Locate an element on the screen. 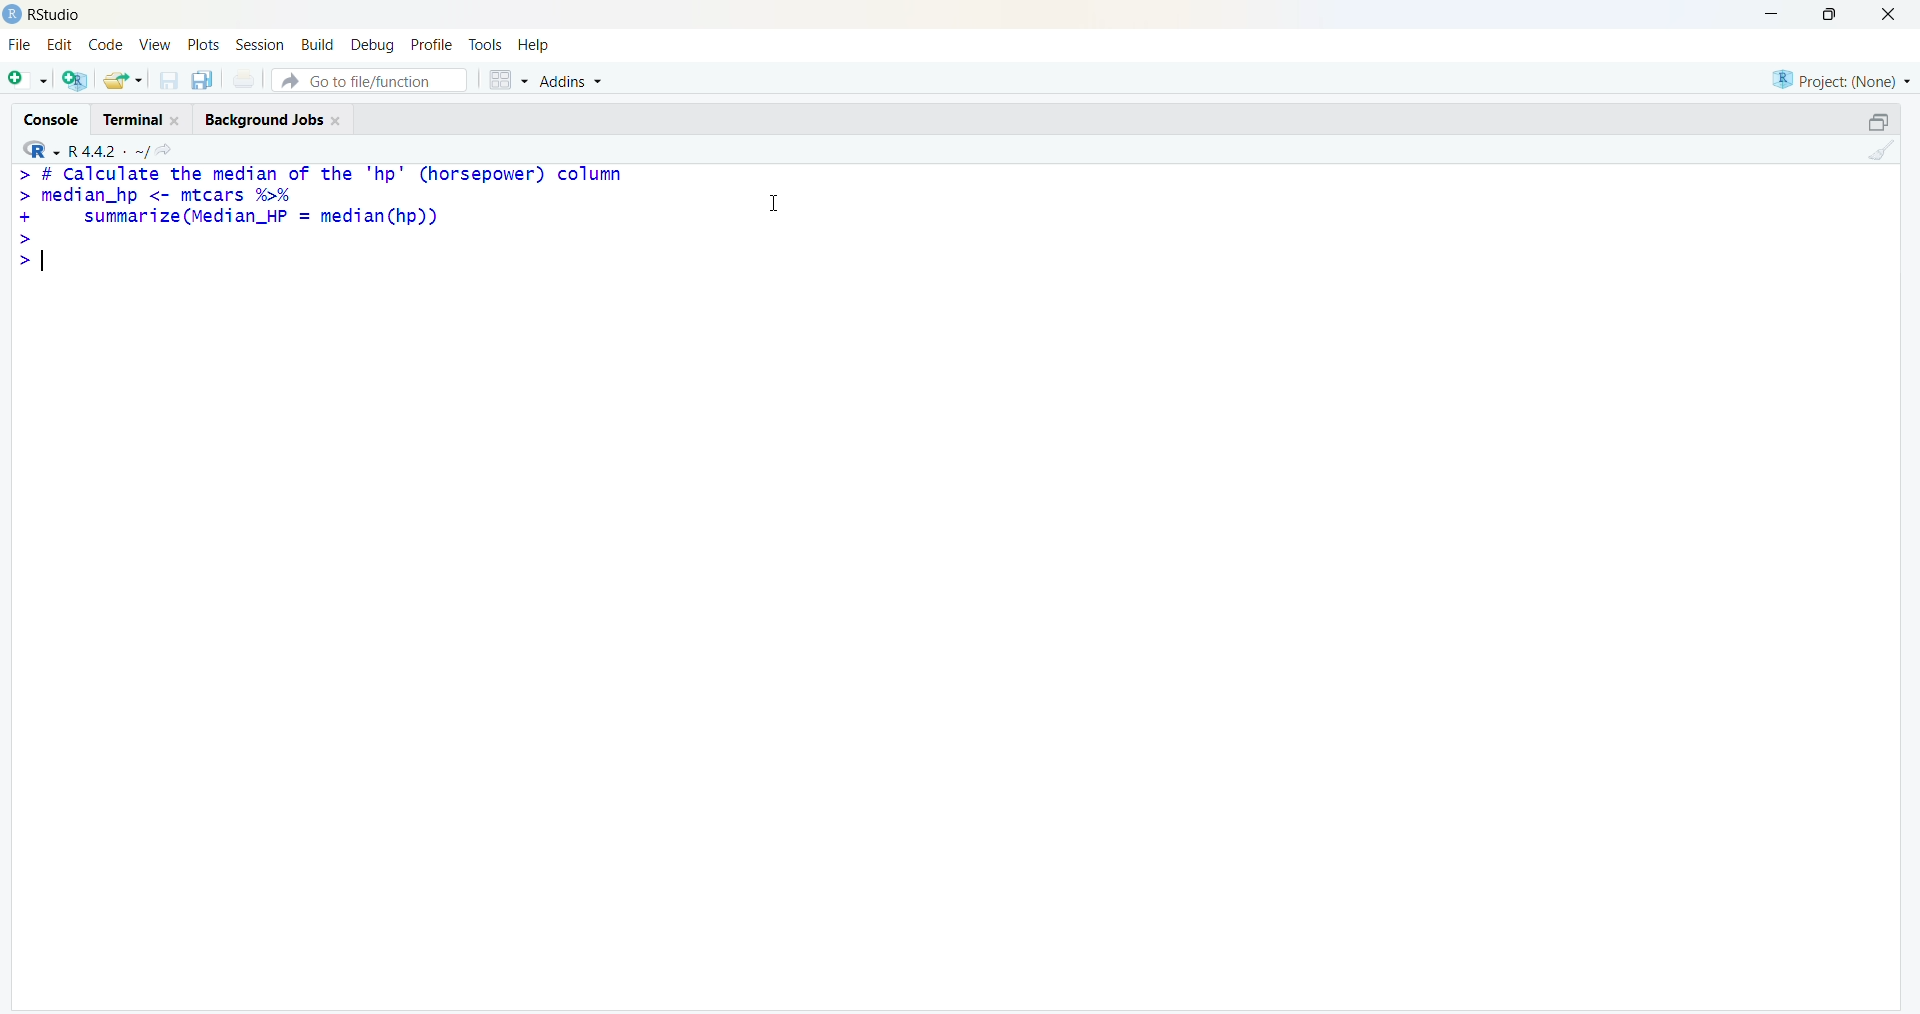  > # Calculate the median of the "hp" (horsepower) column
> median_hp <- mtcars %%

+ summarize (Median_HP = median(hp))

> is located at coordinates (322, 206).